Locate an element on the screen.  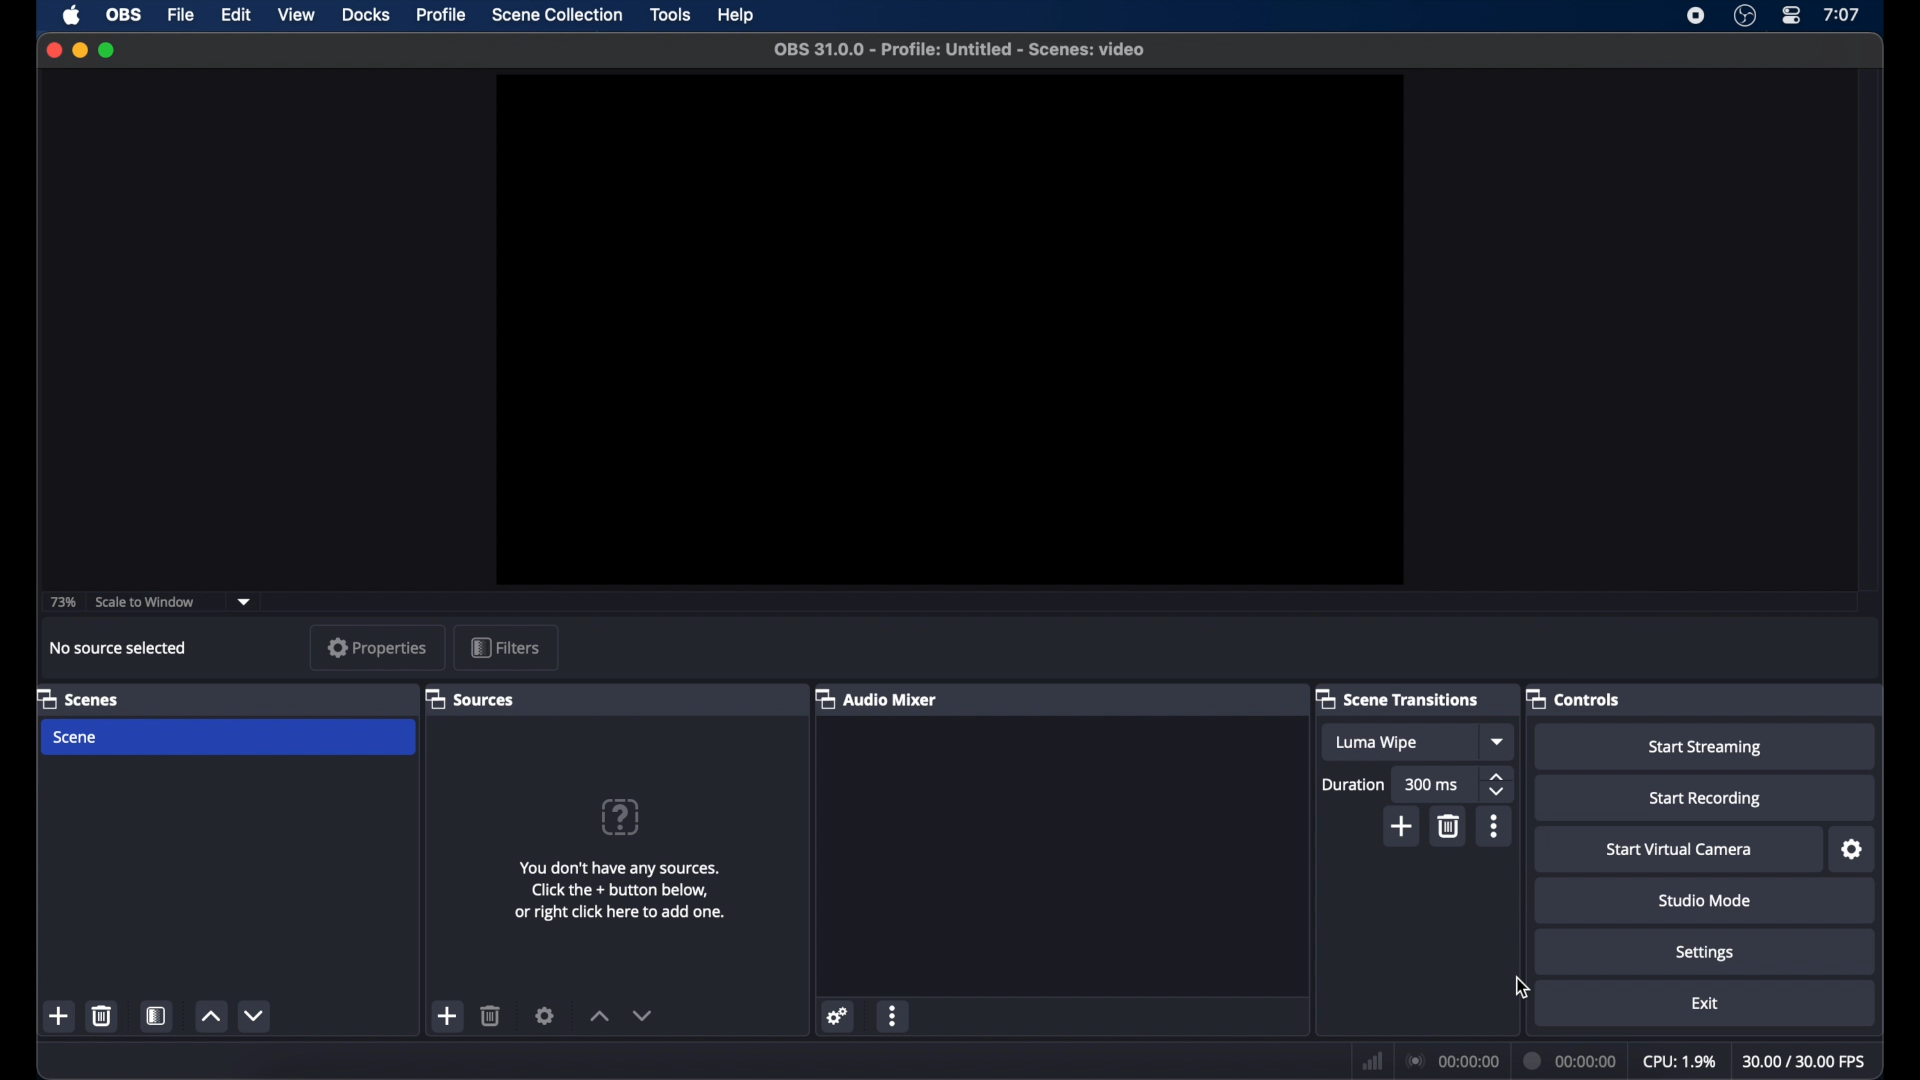
control center is located at coordinates (1790, 15).